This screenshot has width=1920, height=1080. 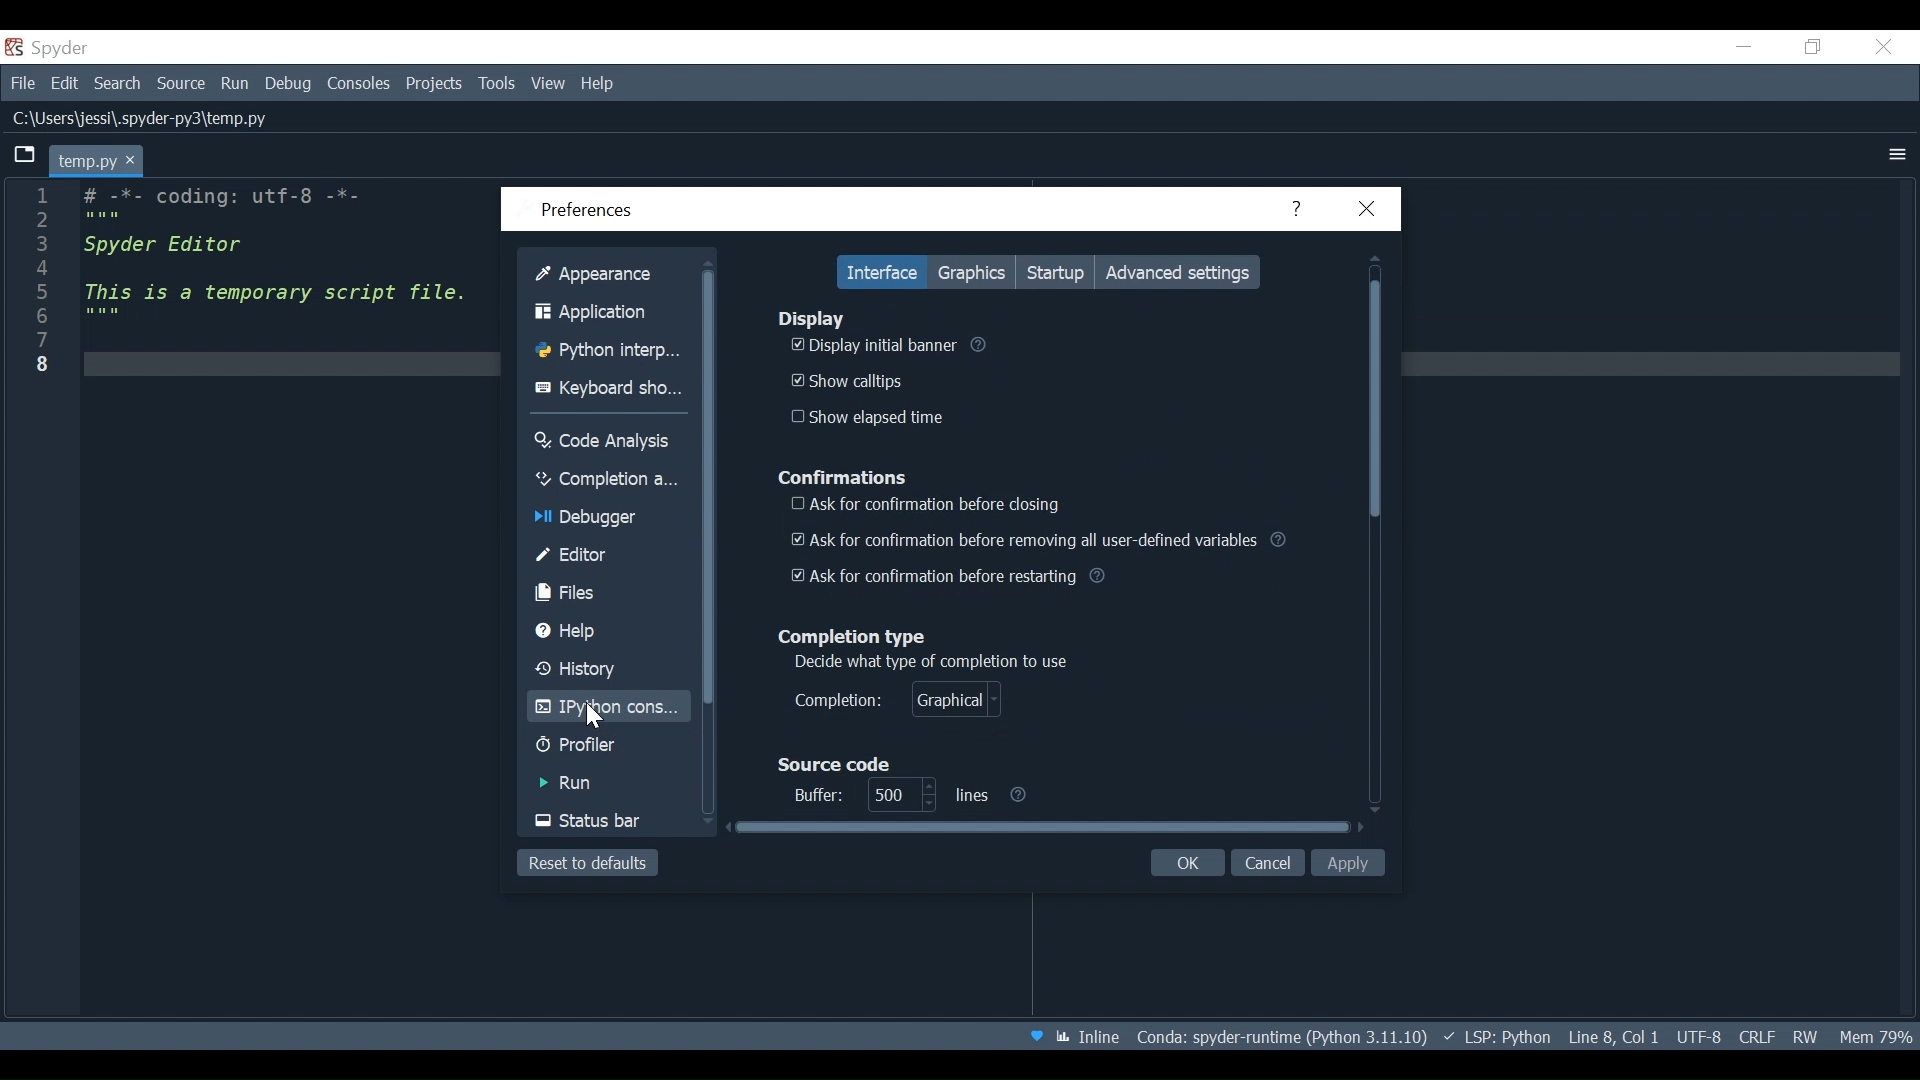 What do you see at coordinates (1640, 1039) in the screenshot?
I see `Cursor Position` at bounding box center [1640, 1039].